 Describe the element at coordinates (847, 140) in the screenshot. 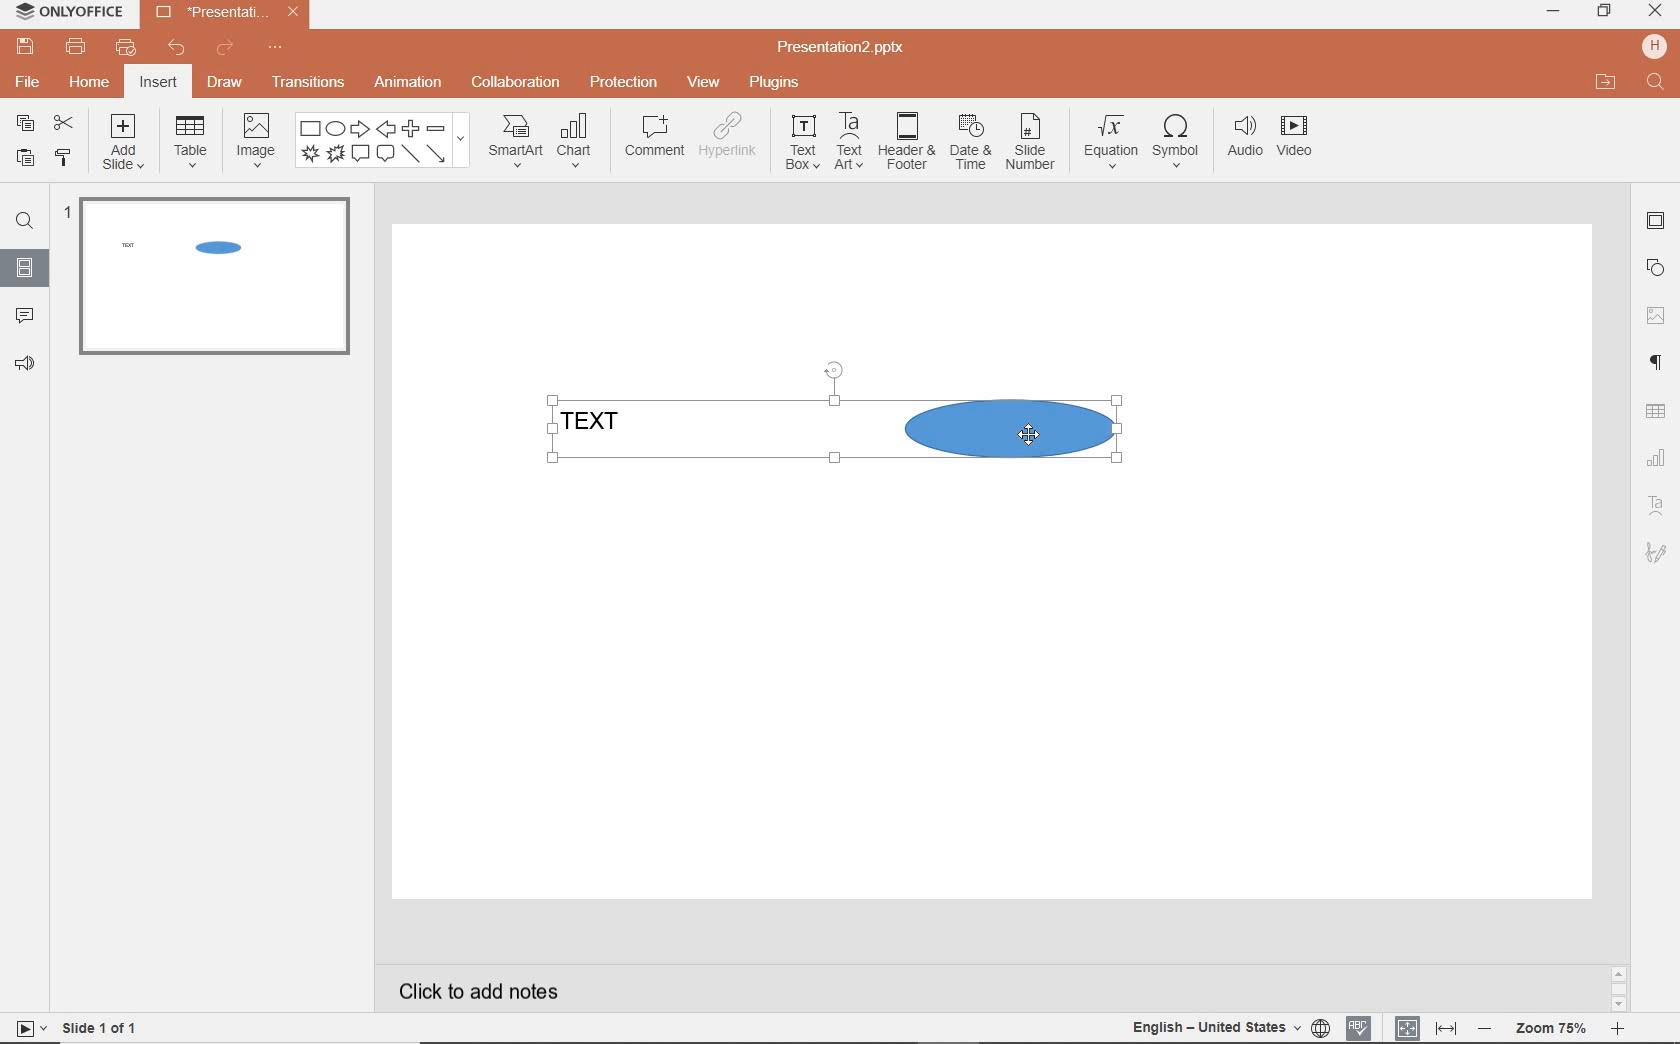

I see `textart` at that location.